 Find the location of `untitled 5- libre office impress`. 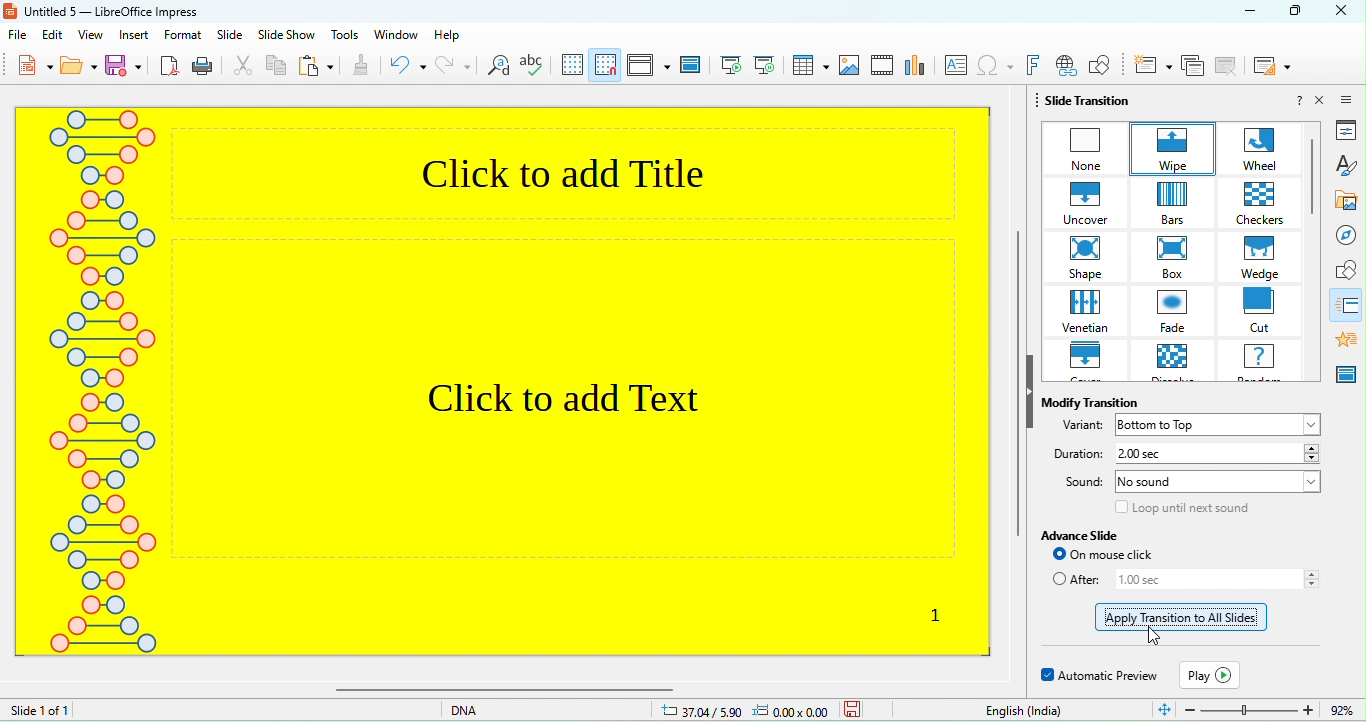

untitled 5- libre office impress is located at coordinates (141, 11).